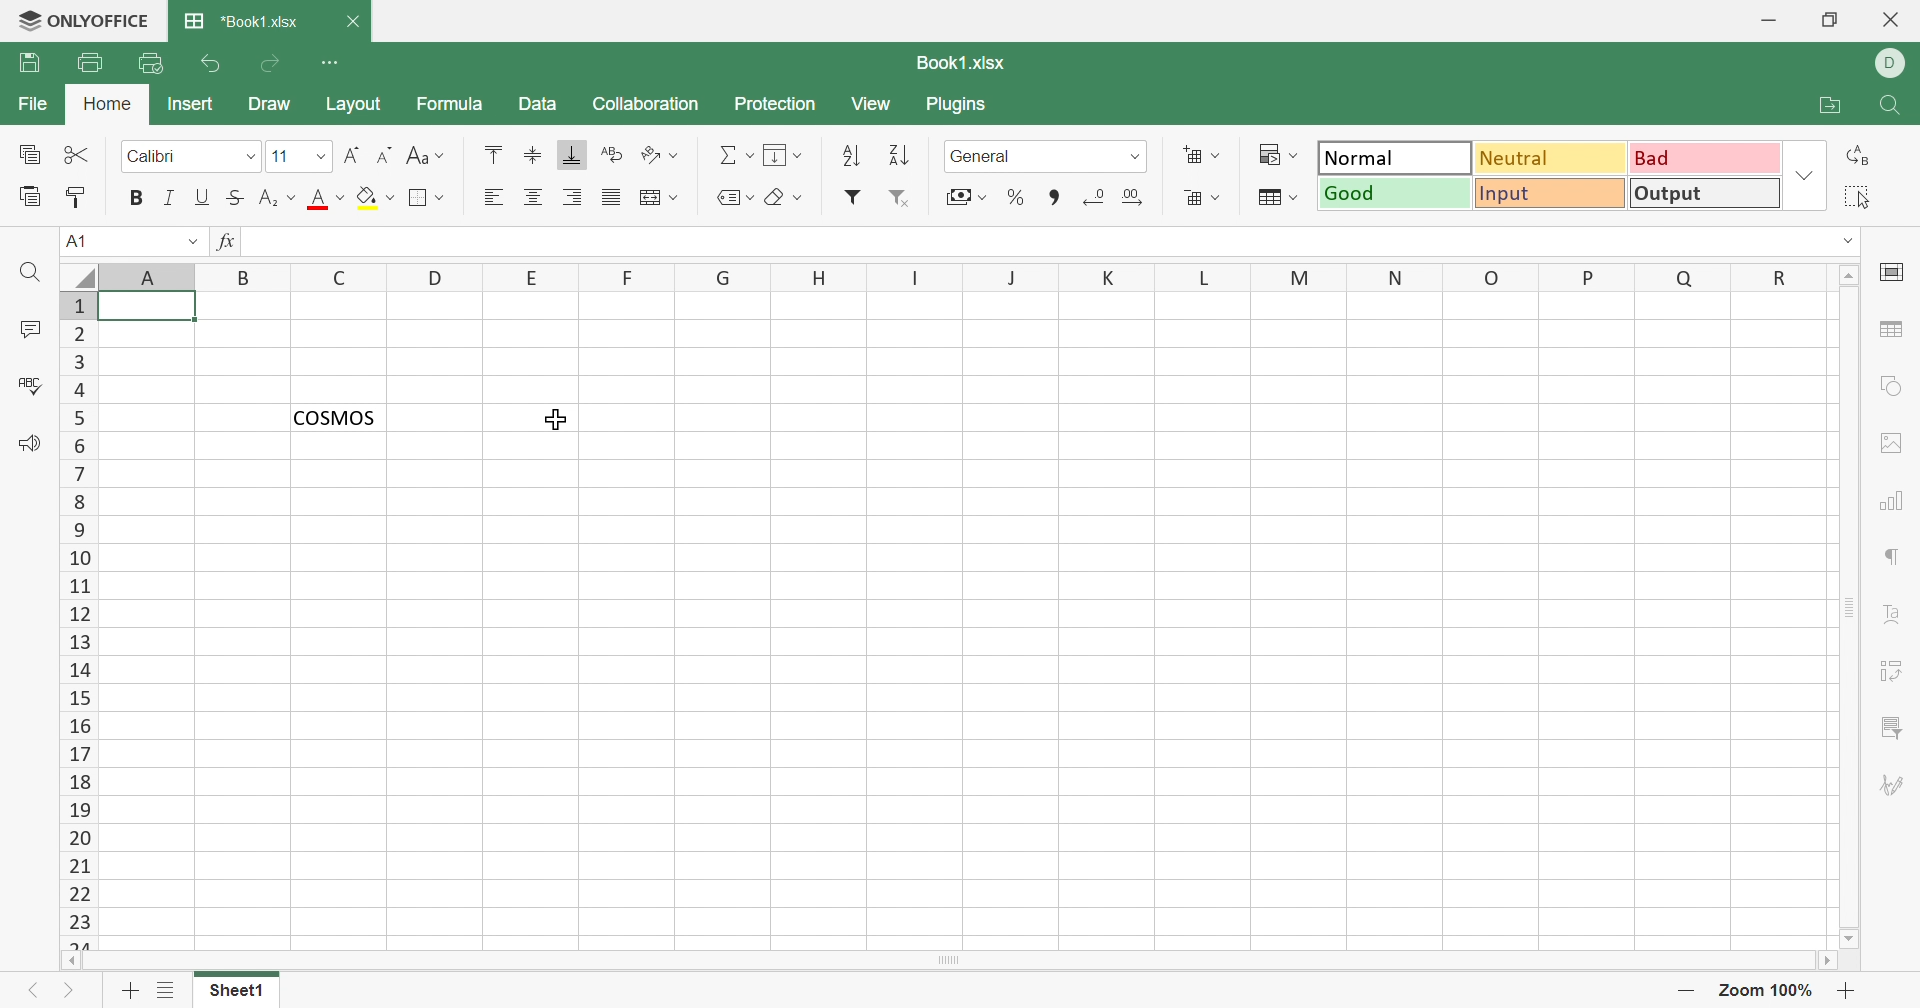 The height and width of the screenshot is (1008, 1920). Describe the element at coordinates (1132, 197) in the screenshot. I see `Increase decimal` at that location.